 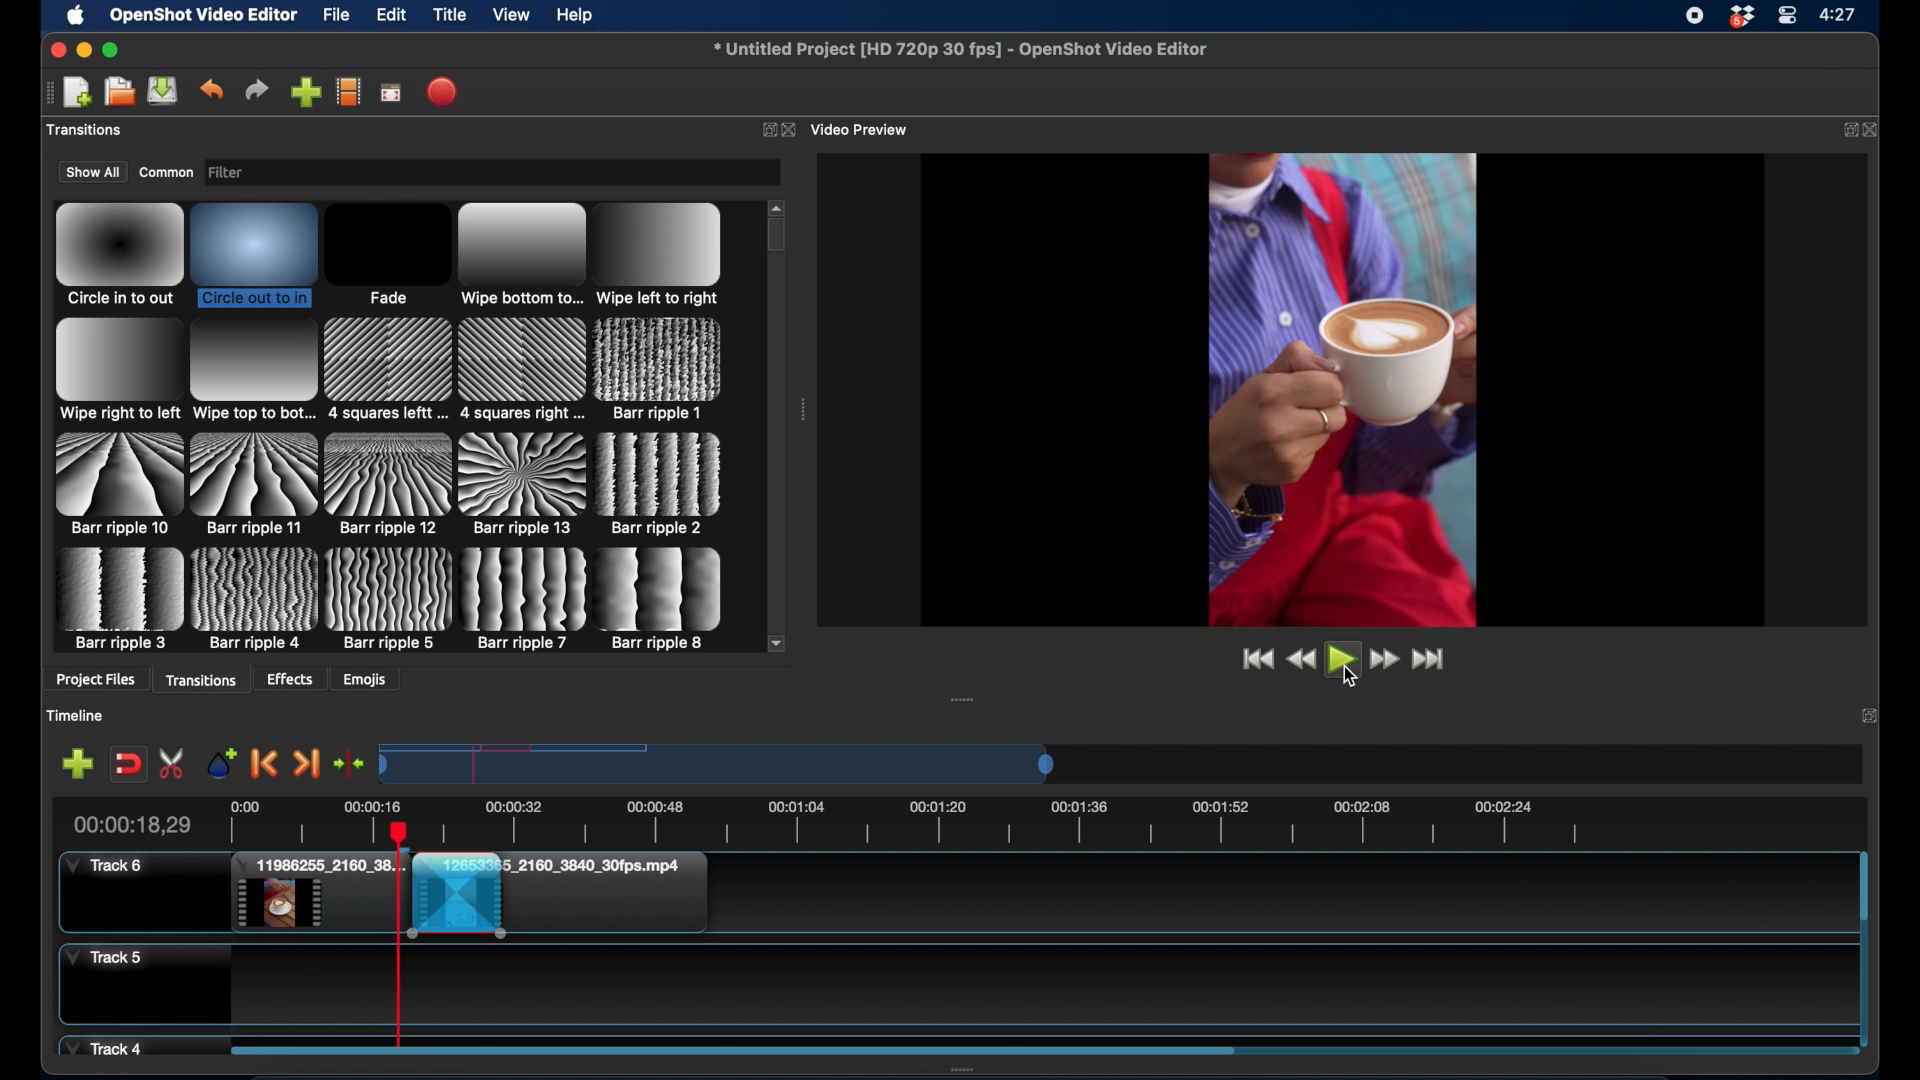 I want to click on import files, so click(x=305, y=92).